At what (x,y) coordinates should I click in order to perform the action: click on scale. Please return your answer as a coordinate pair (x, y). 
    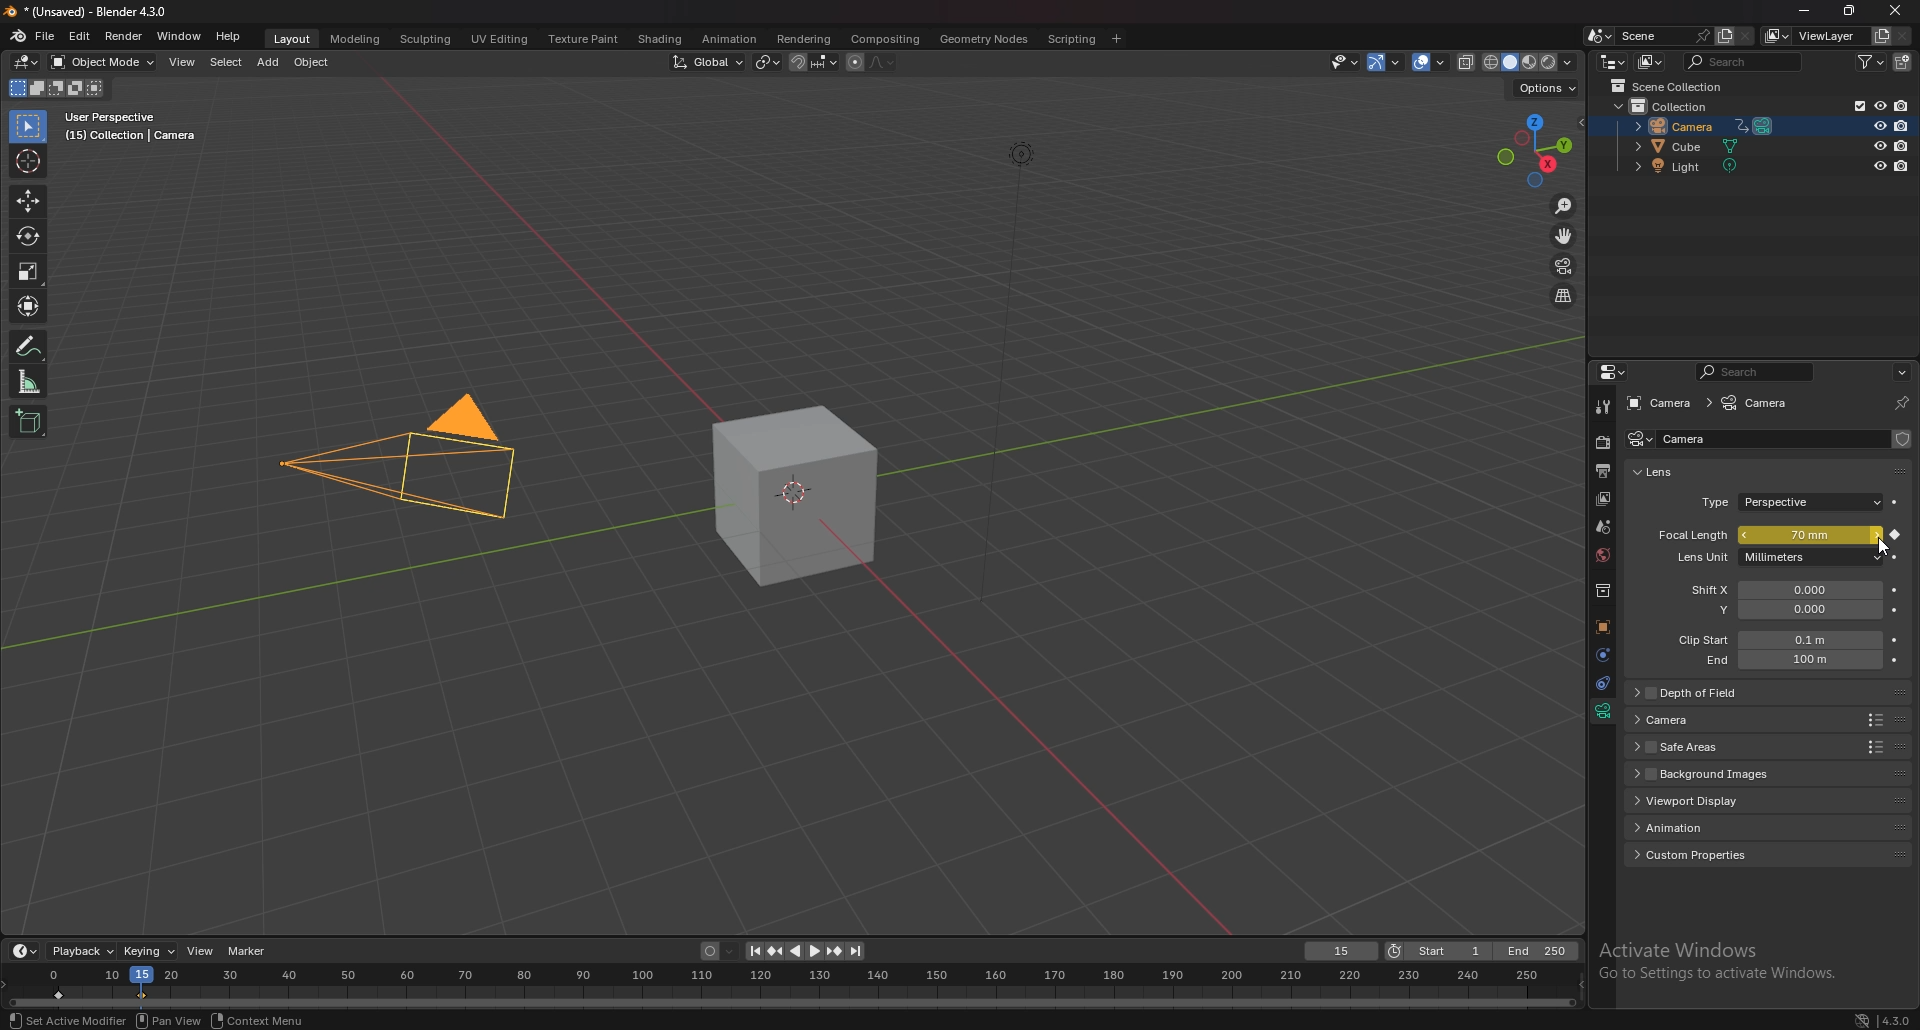
    Looking at the image, I should click on (31, 270).